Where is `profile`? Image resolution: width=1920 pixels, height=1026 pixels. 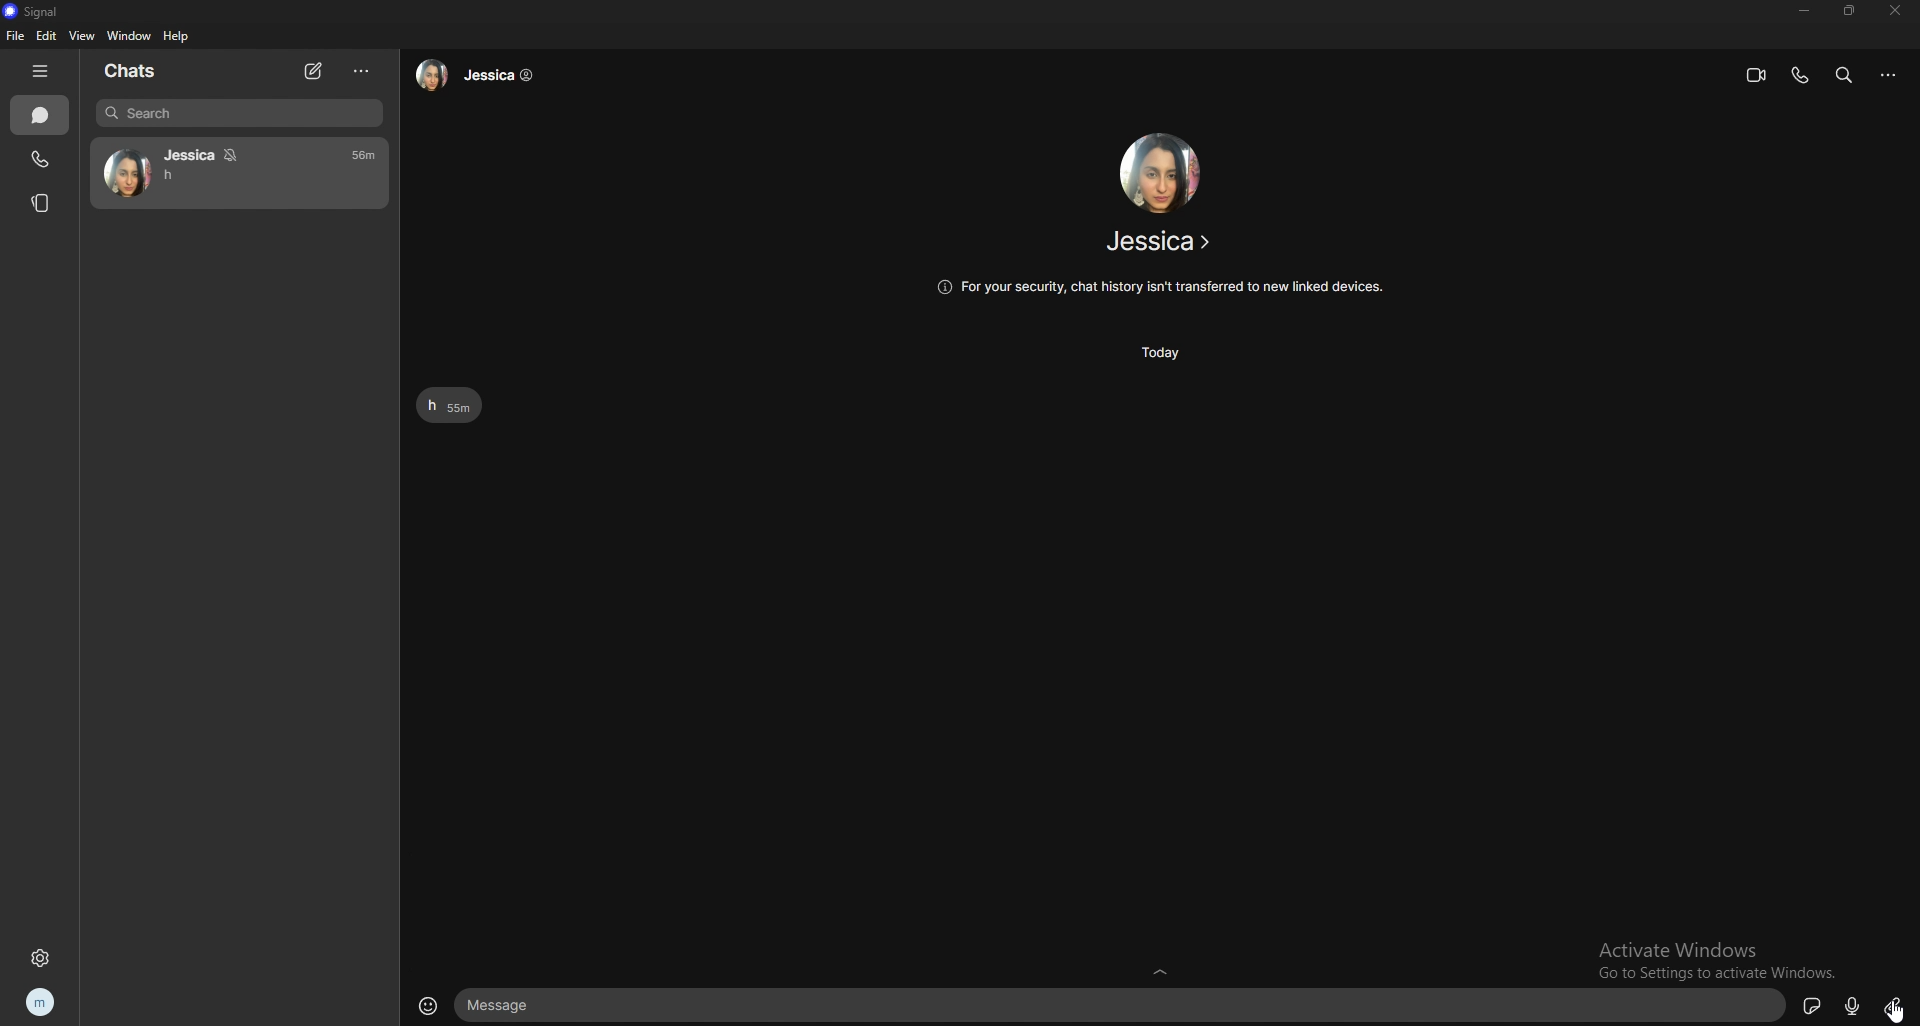
profile is located at coordinates (42, 1002).